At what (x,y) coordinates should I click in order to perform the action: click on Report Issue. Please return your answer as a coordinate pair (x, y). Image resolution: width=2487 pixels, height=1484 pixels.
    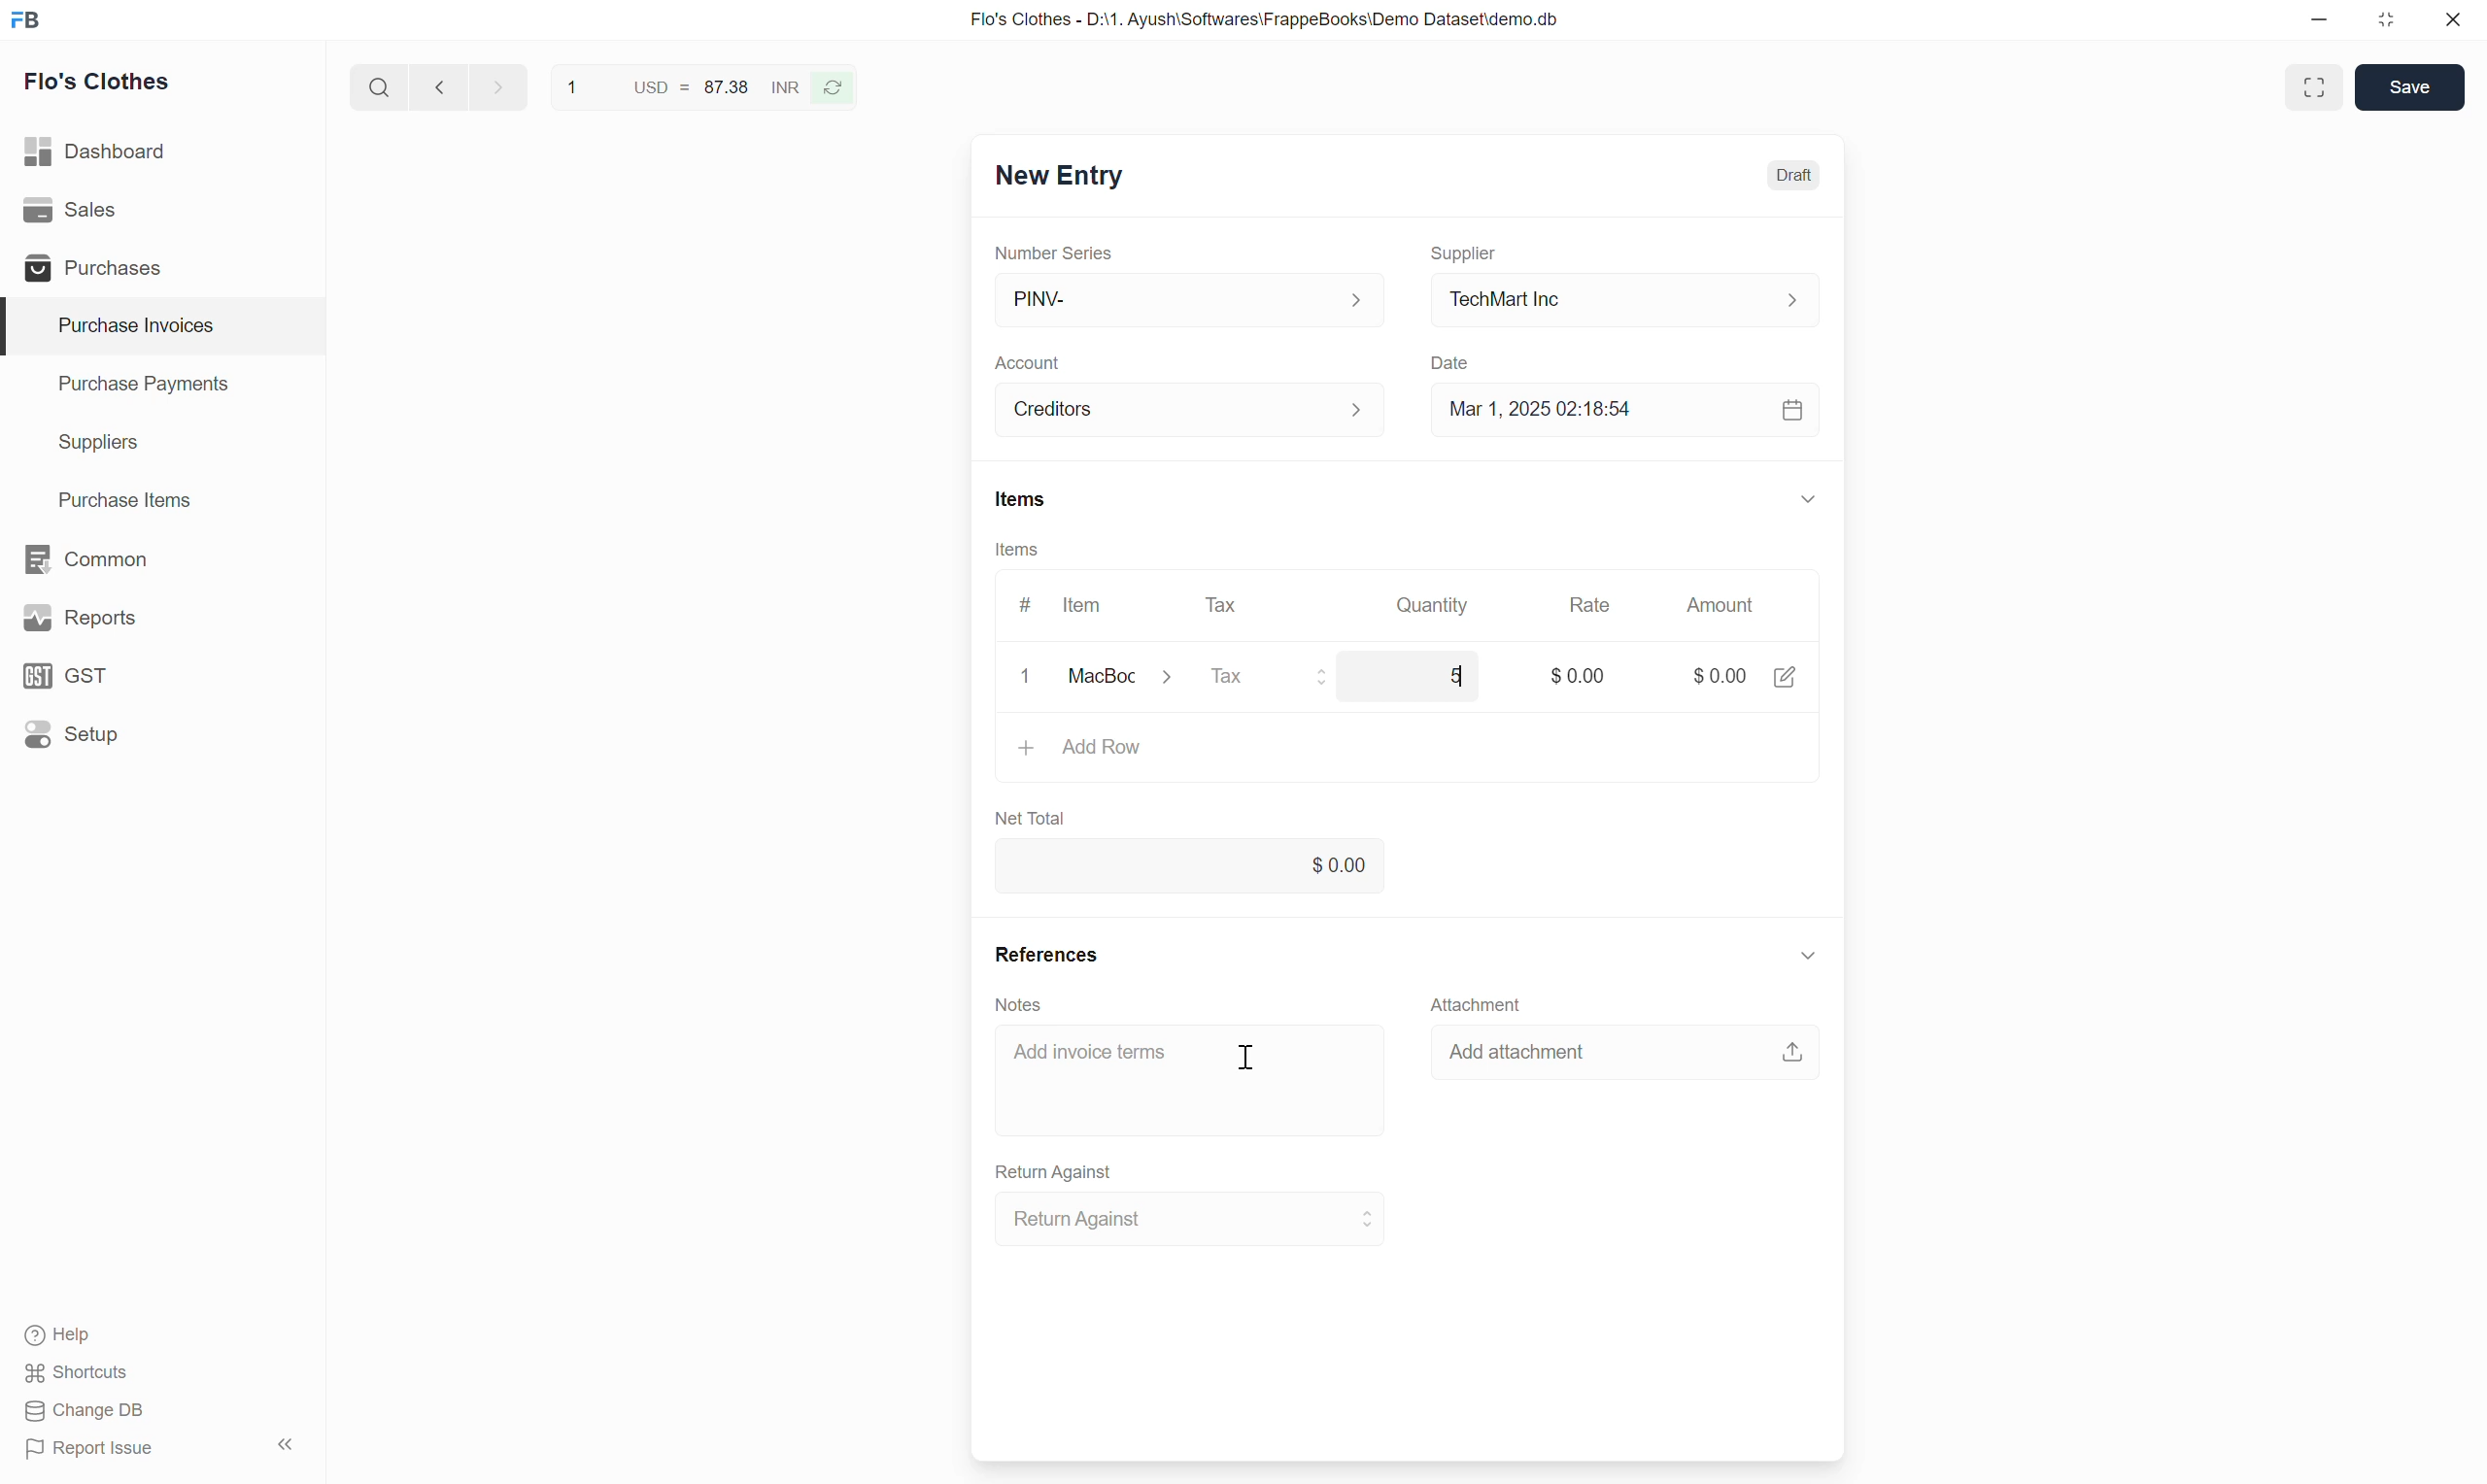
    Looking at the image, I should click on (91, 1449).